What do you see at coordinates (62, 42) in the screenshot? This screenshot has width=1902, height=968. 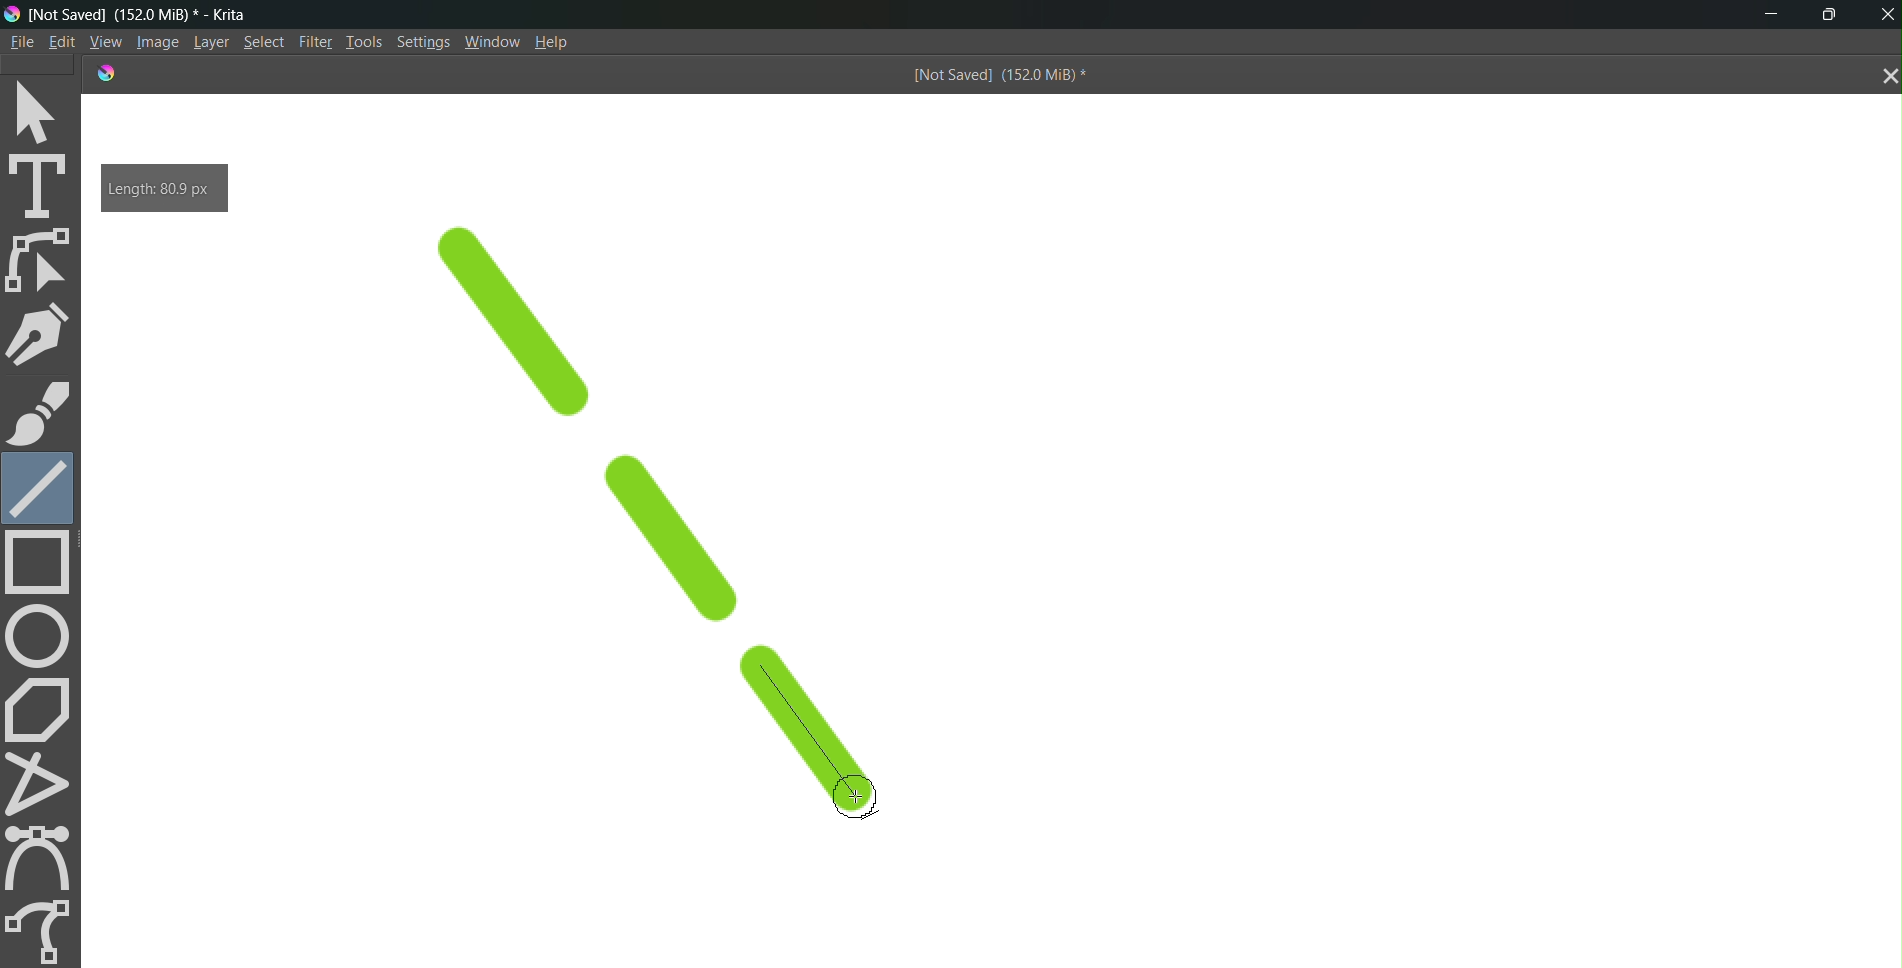 I see `Edit` at bounding box center [62, 42].